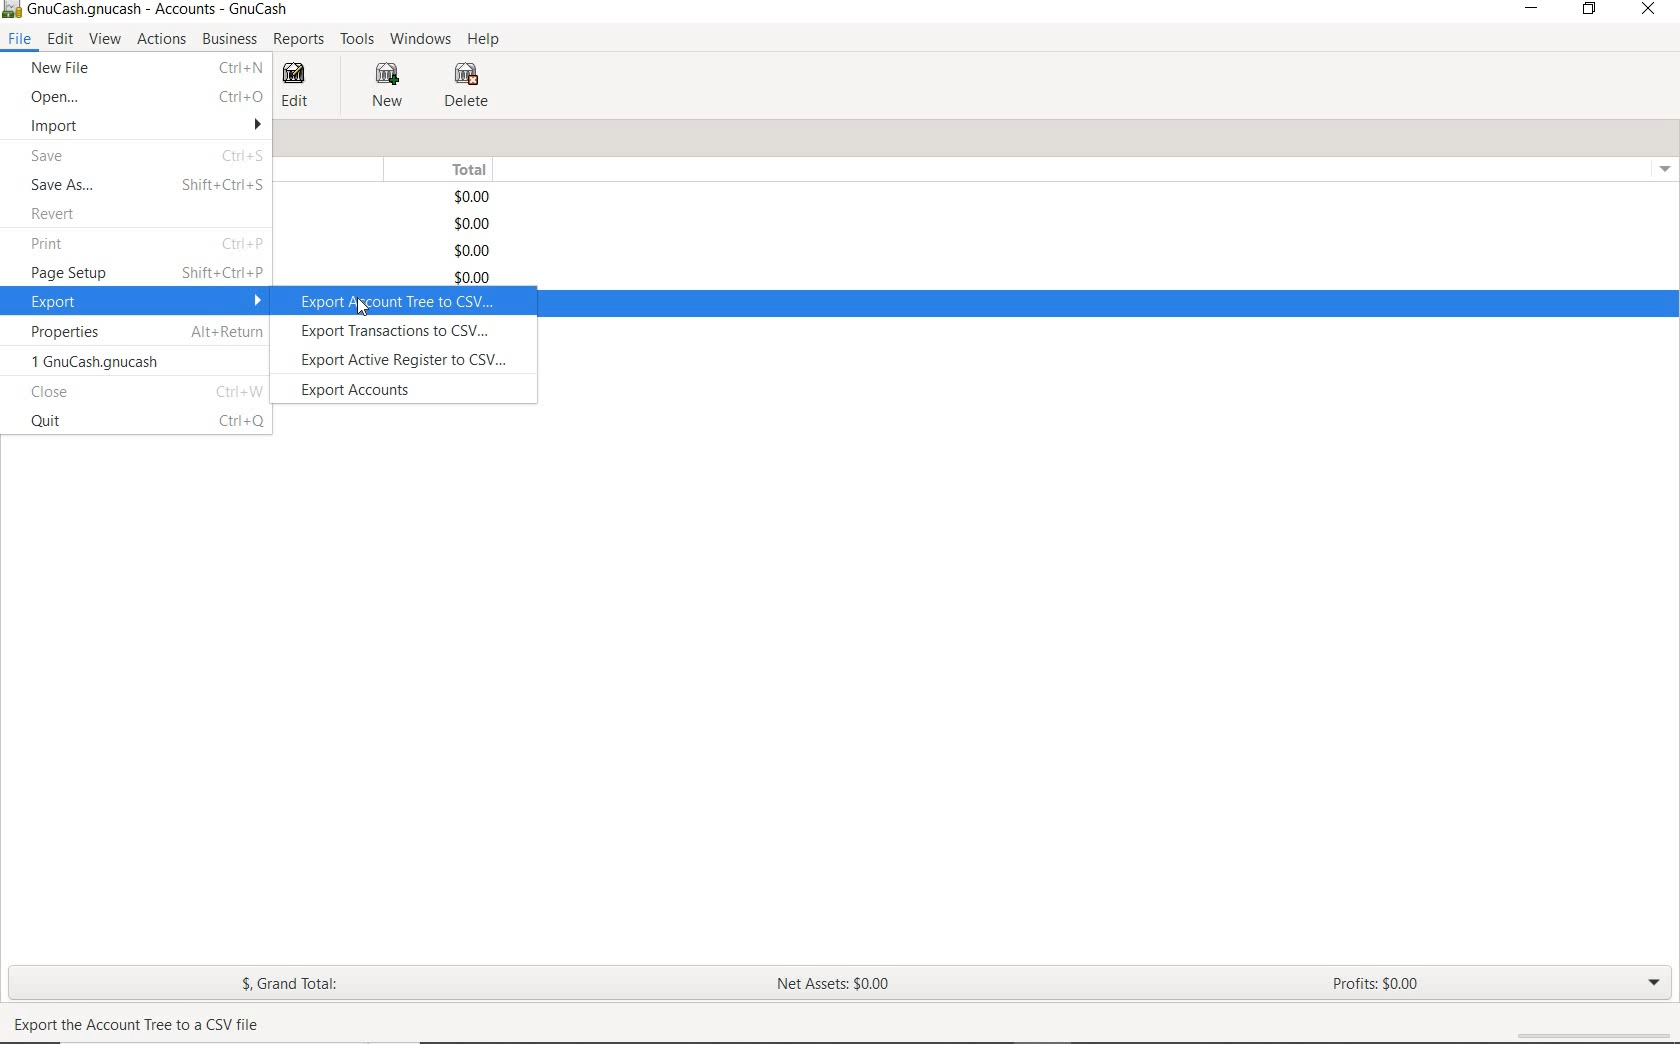 The image size is (1680, 1044). I want to click on export transactions to csv, so click(412, 332).